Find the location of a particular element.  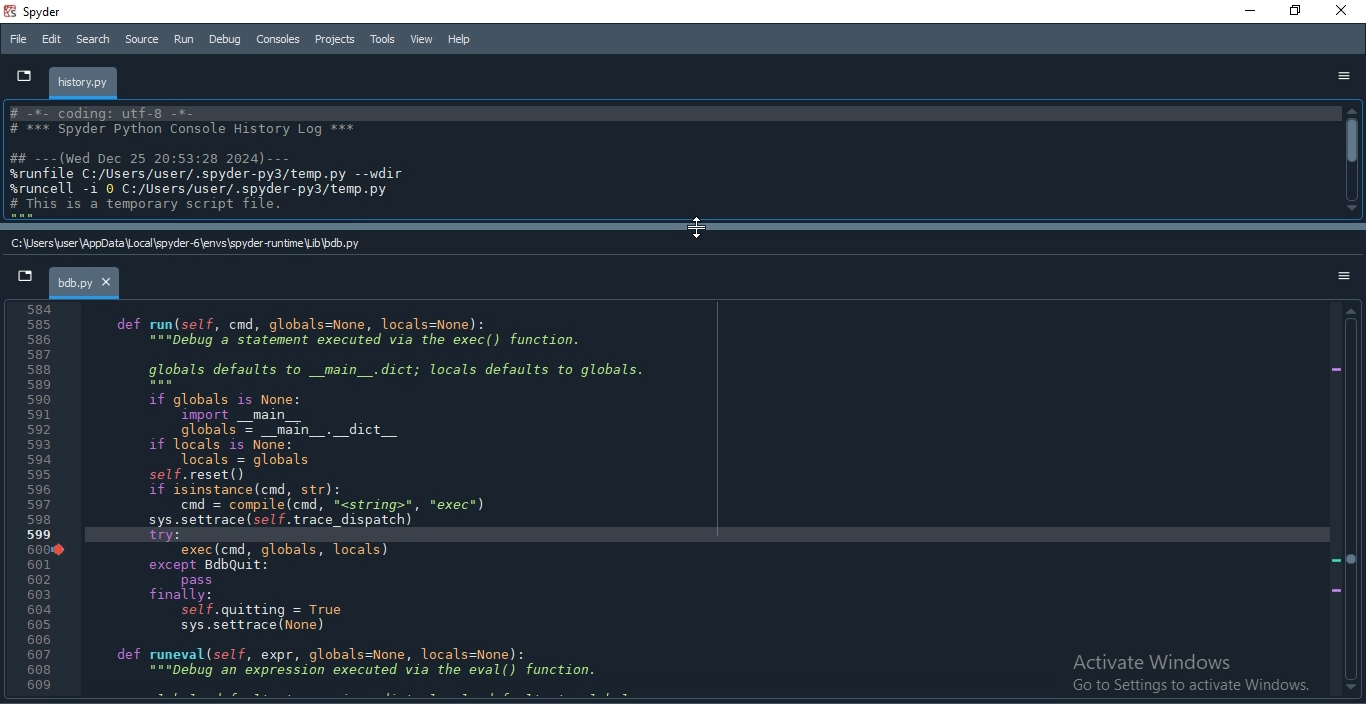

dropdown is located at coordinates (20, 74).